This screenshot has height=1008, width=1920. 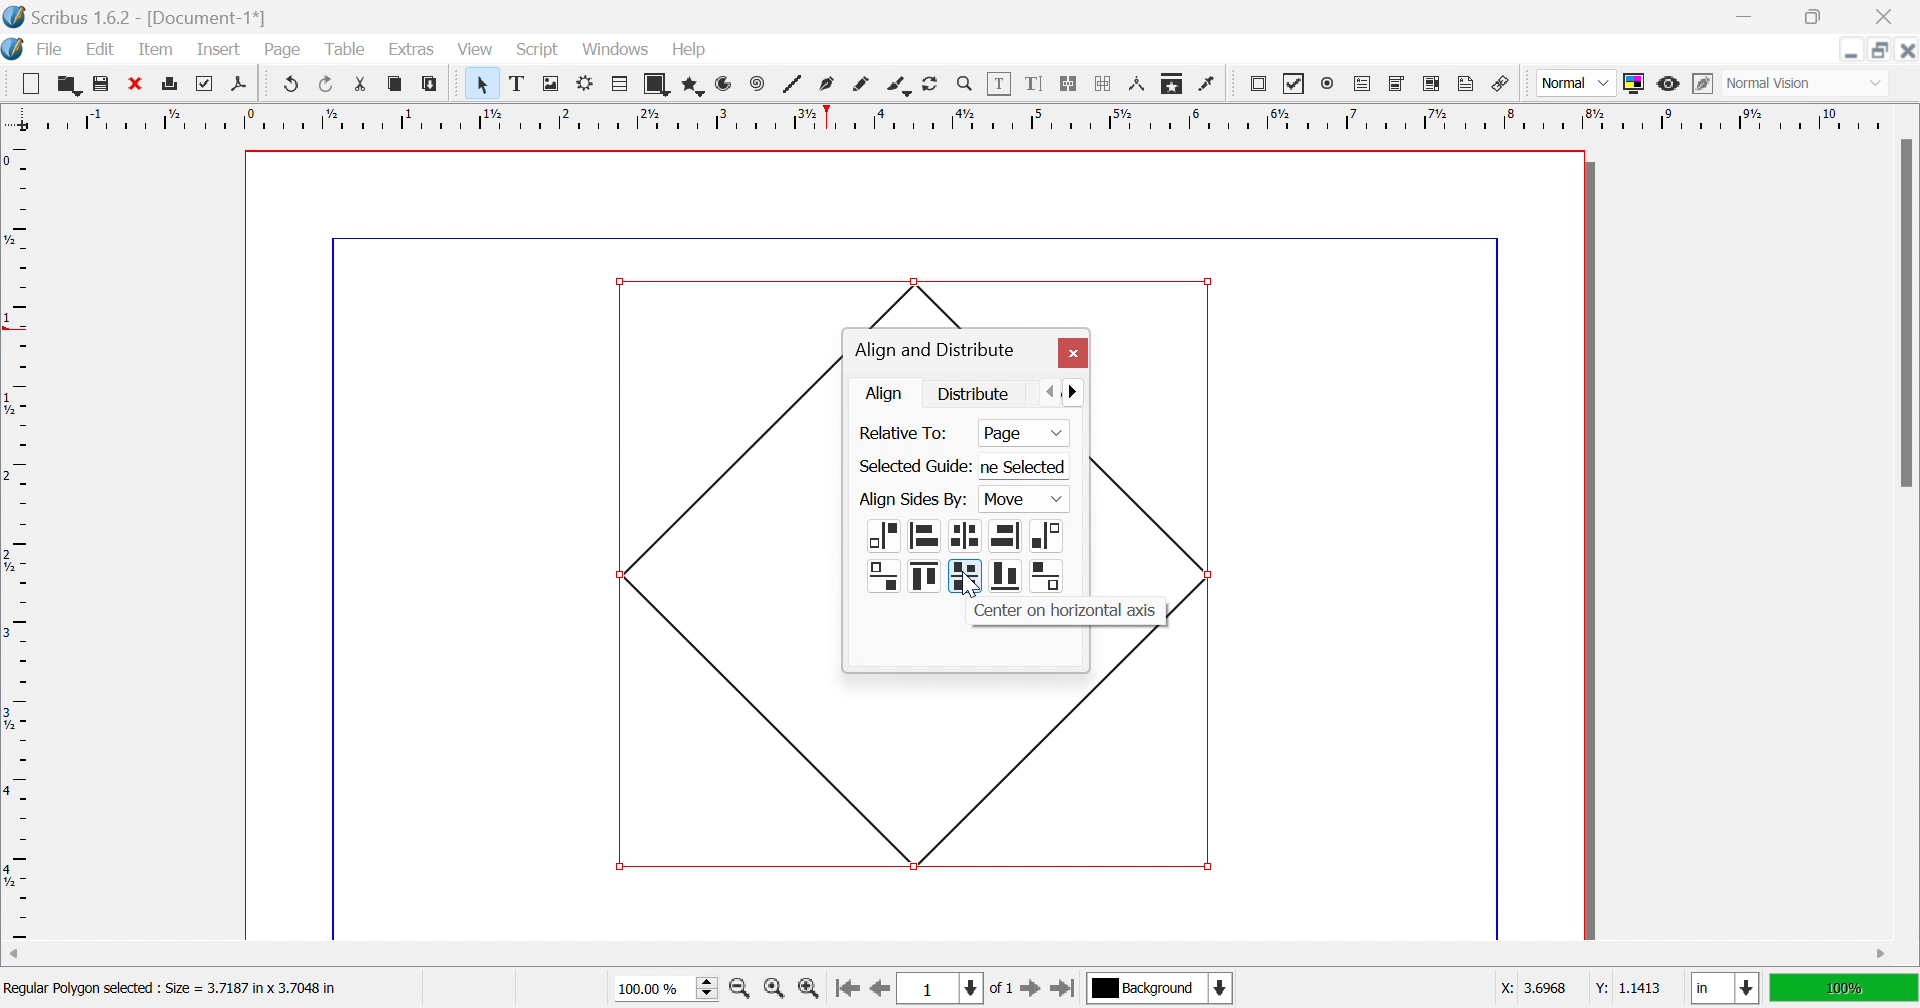 I want to click on Go to the first page, so click(x=846, y=994).